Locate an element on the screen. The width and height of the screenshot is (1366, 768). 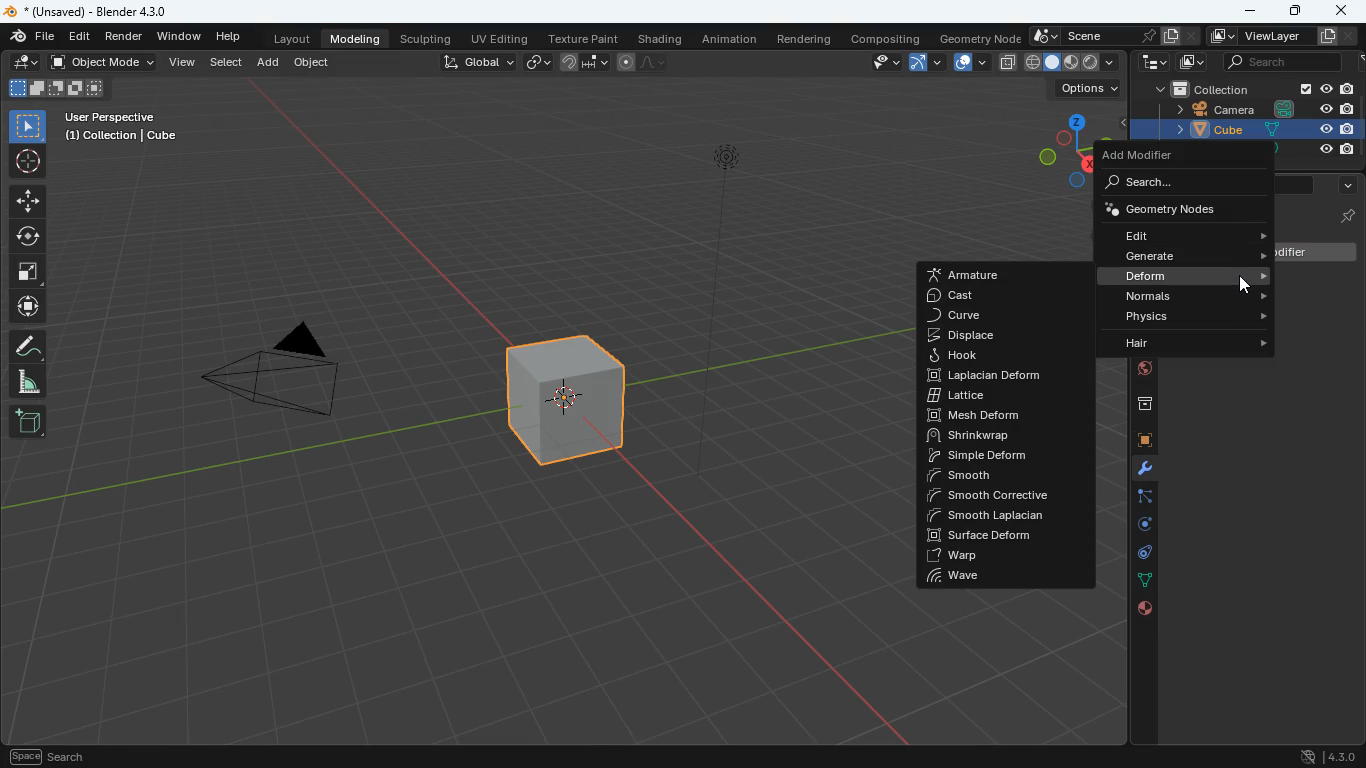
armature is located at coordinates (995, 274).